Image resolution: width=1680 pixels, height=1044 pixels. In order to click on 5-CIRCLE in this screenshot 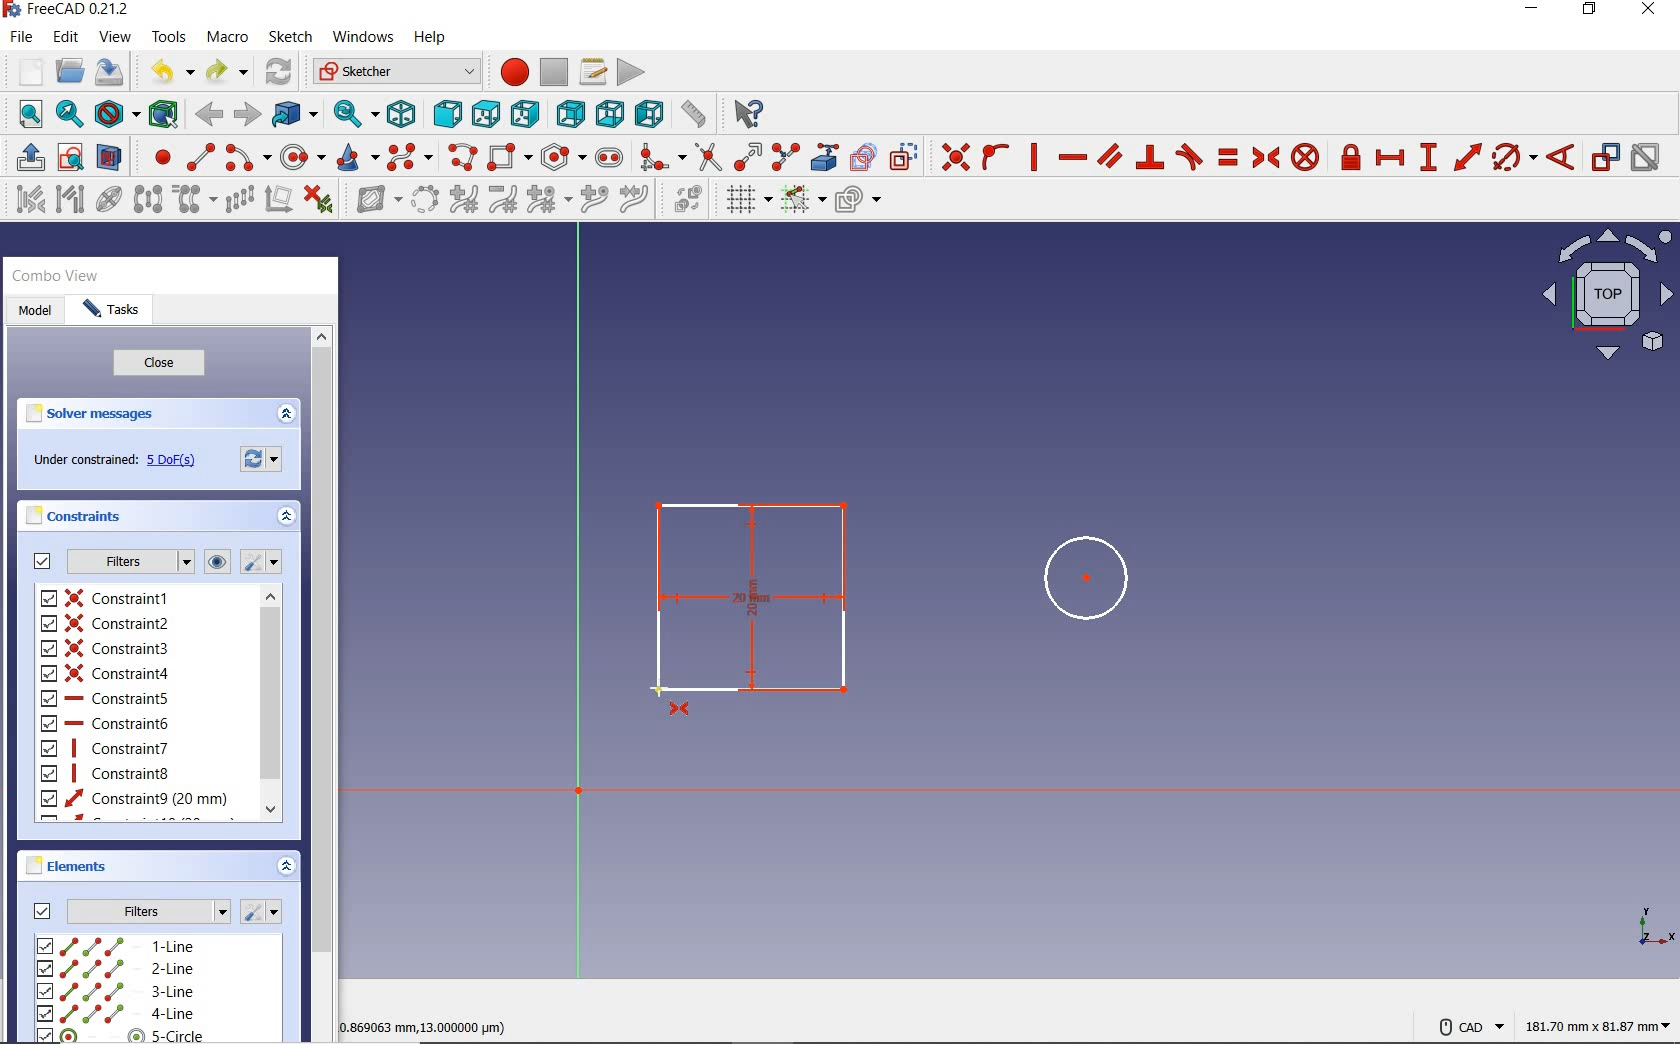, I will do `click(121, 1036)`.